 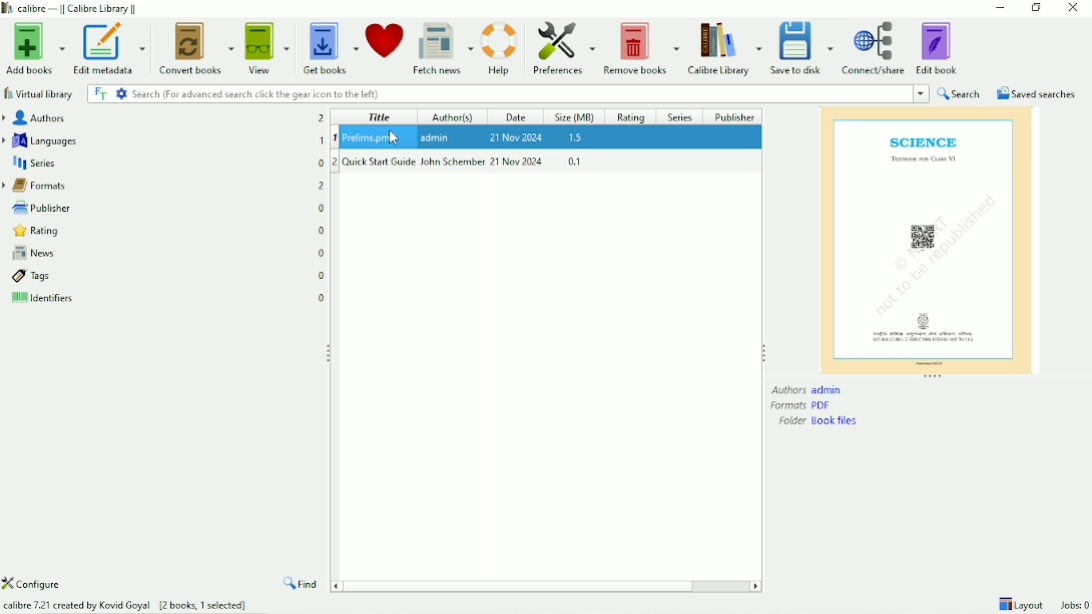 I want to click on Configure, so click(x=39, y=584).